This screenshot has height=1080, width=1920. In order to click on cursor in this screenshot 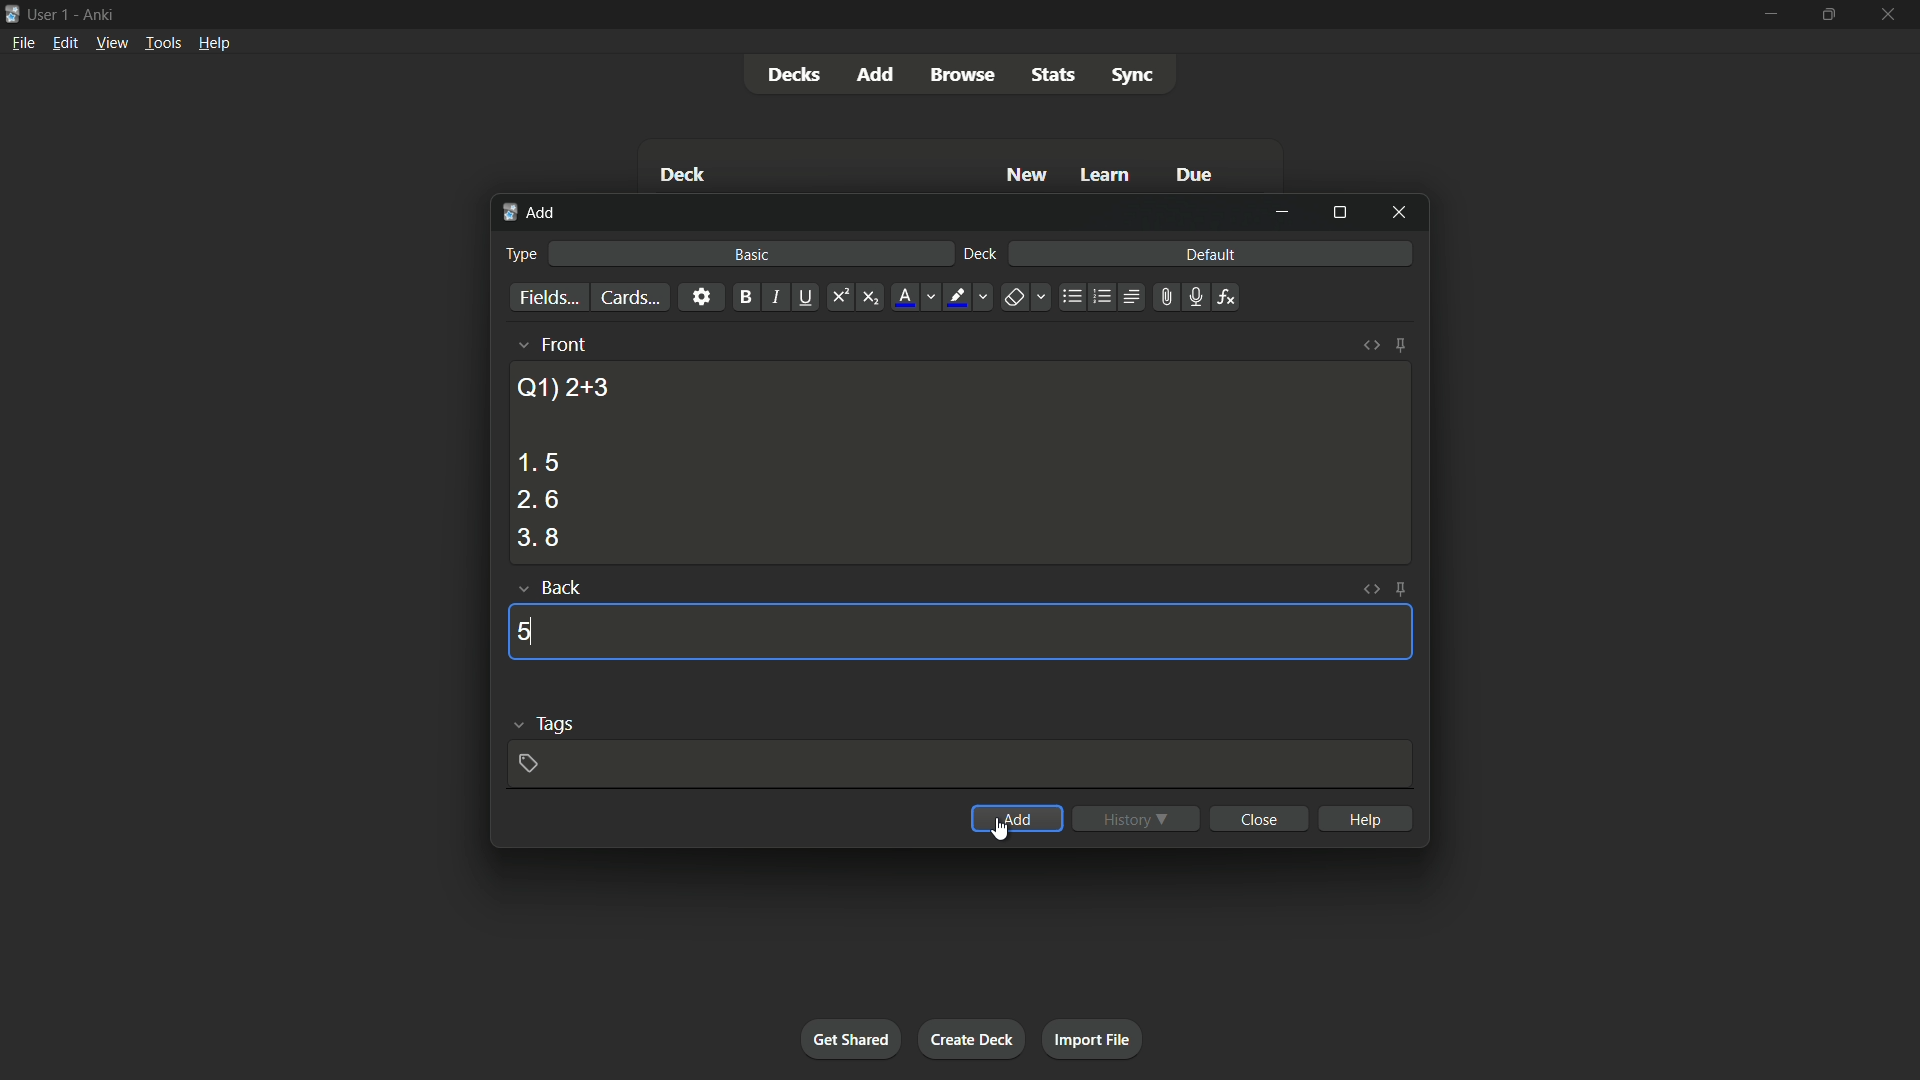, I will do `click(1005, 830)`.